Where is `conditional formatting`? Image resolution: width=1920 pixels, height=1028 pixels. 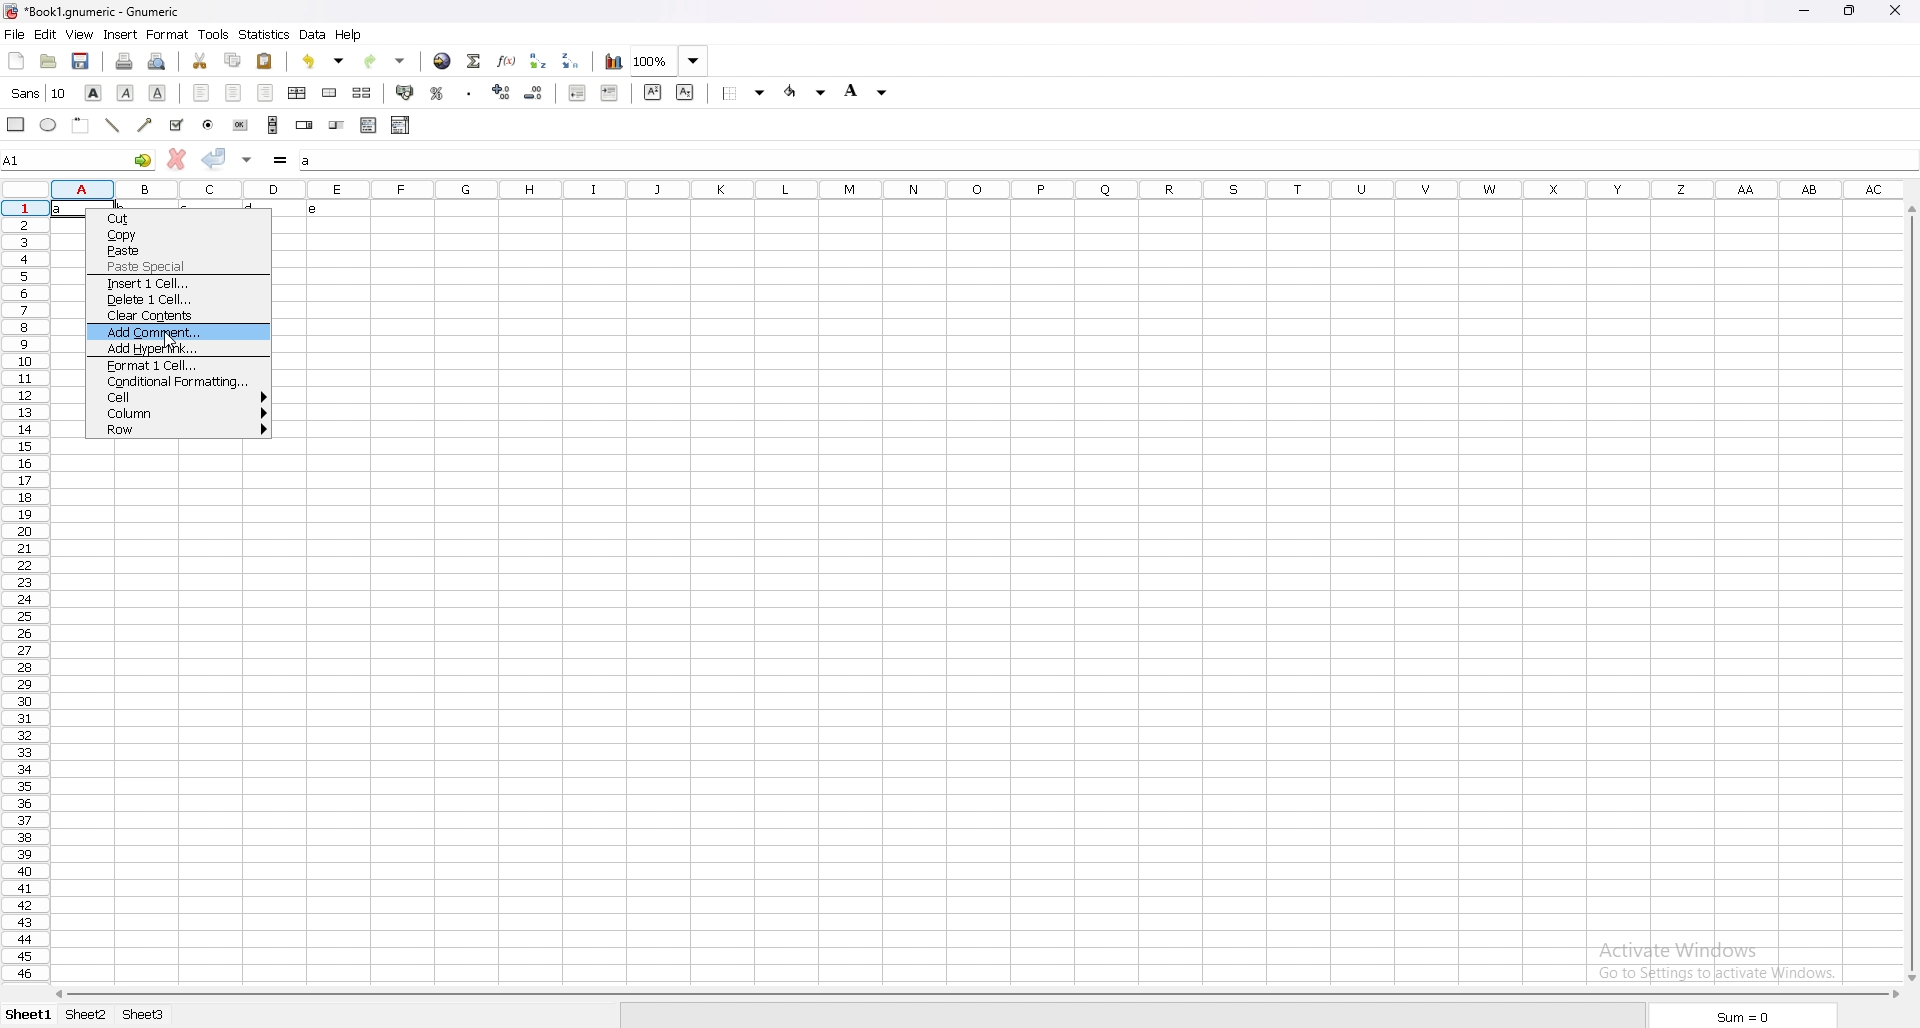
conditional formatting is located at coordinates (177, 382).